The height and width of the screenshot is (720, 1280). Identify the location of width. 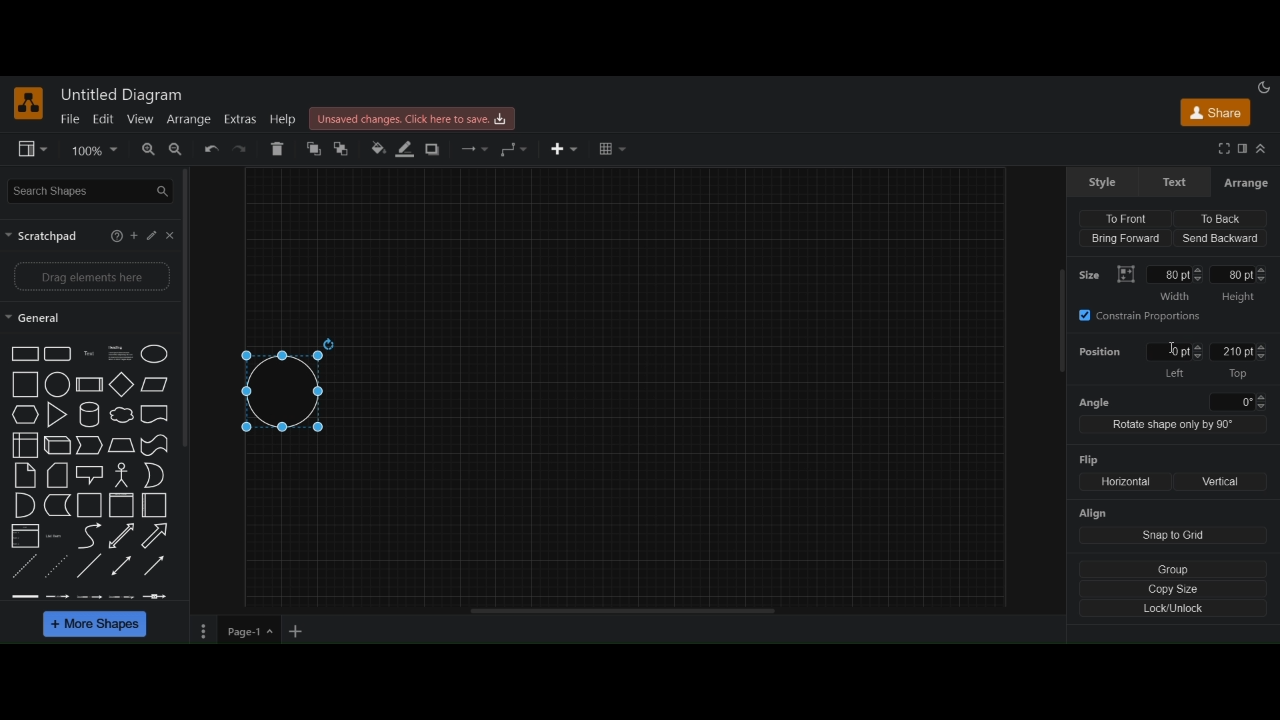
(1175, 283).